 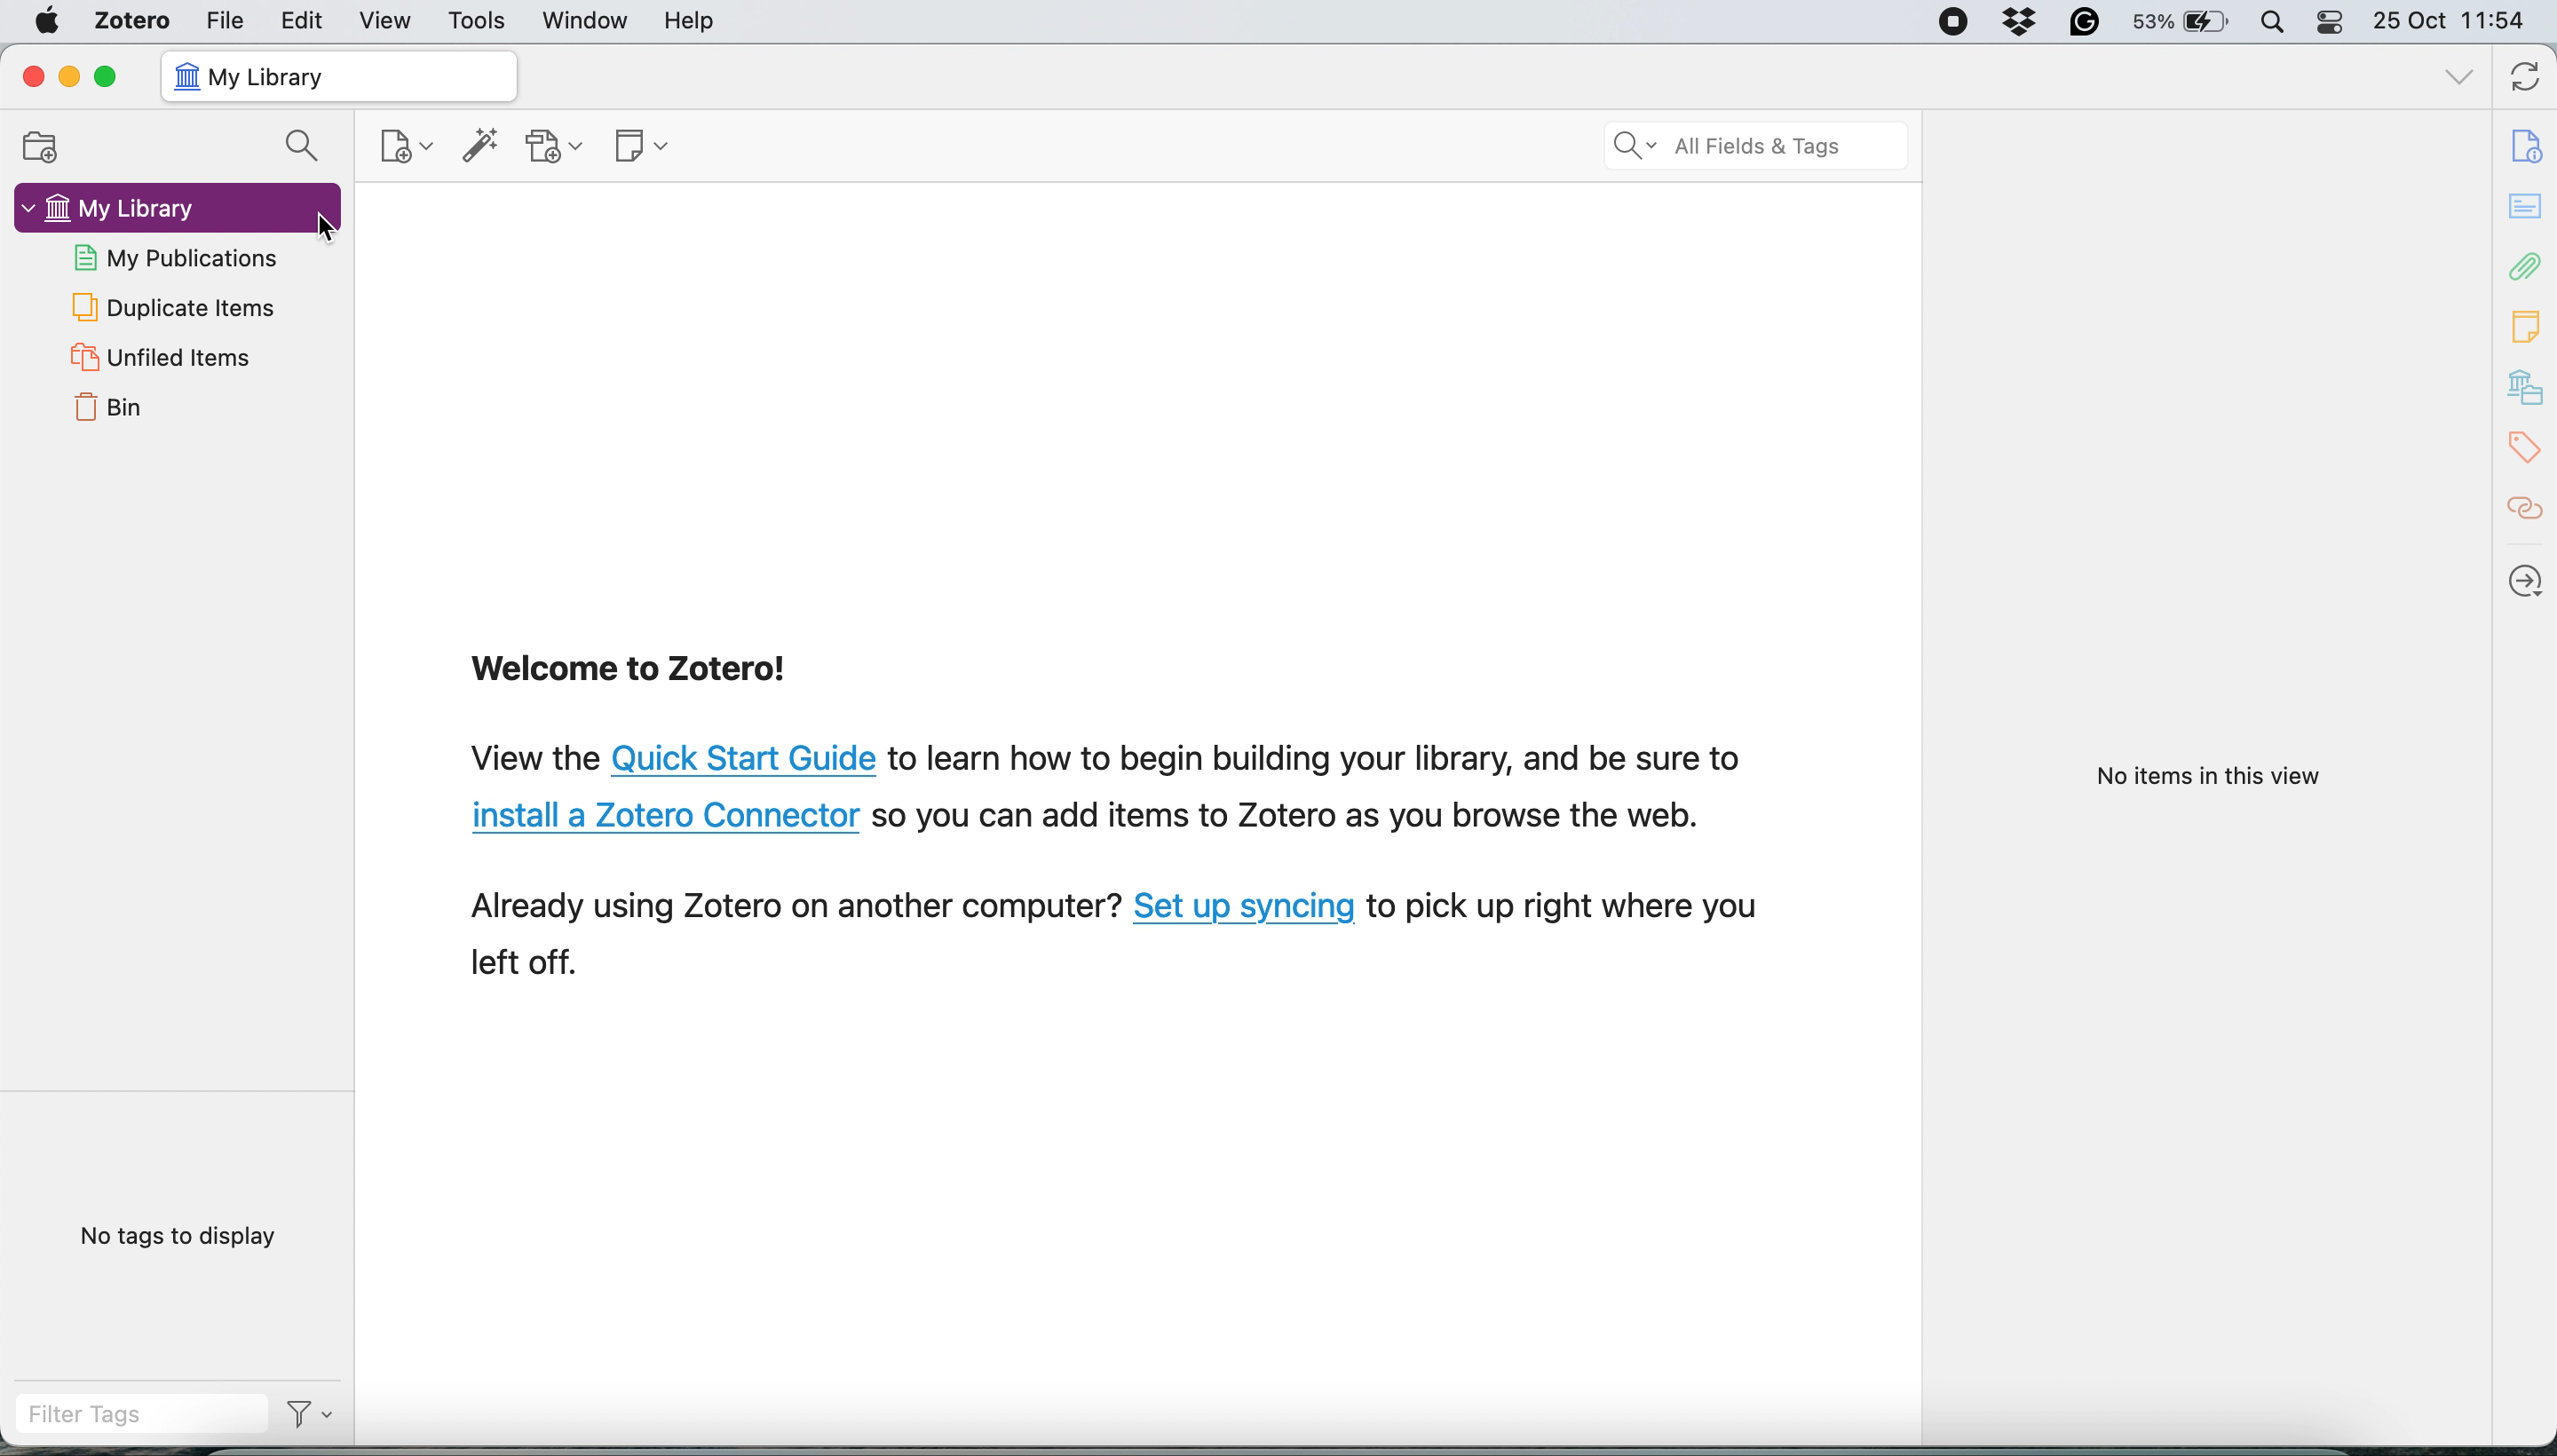 I want to click on new note, so click(x=640, y=148).